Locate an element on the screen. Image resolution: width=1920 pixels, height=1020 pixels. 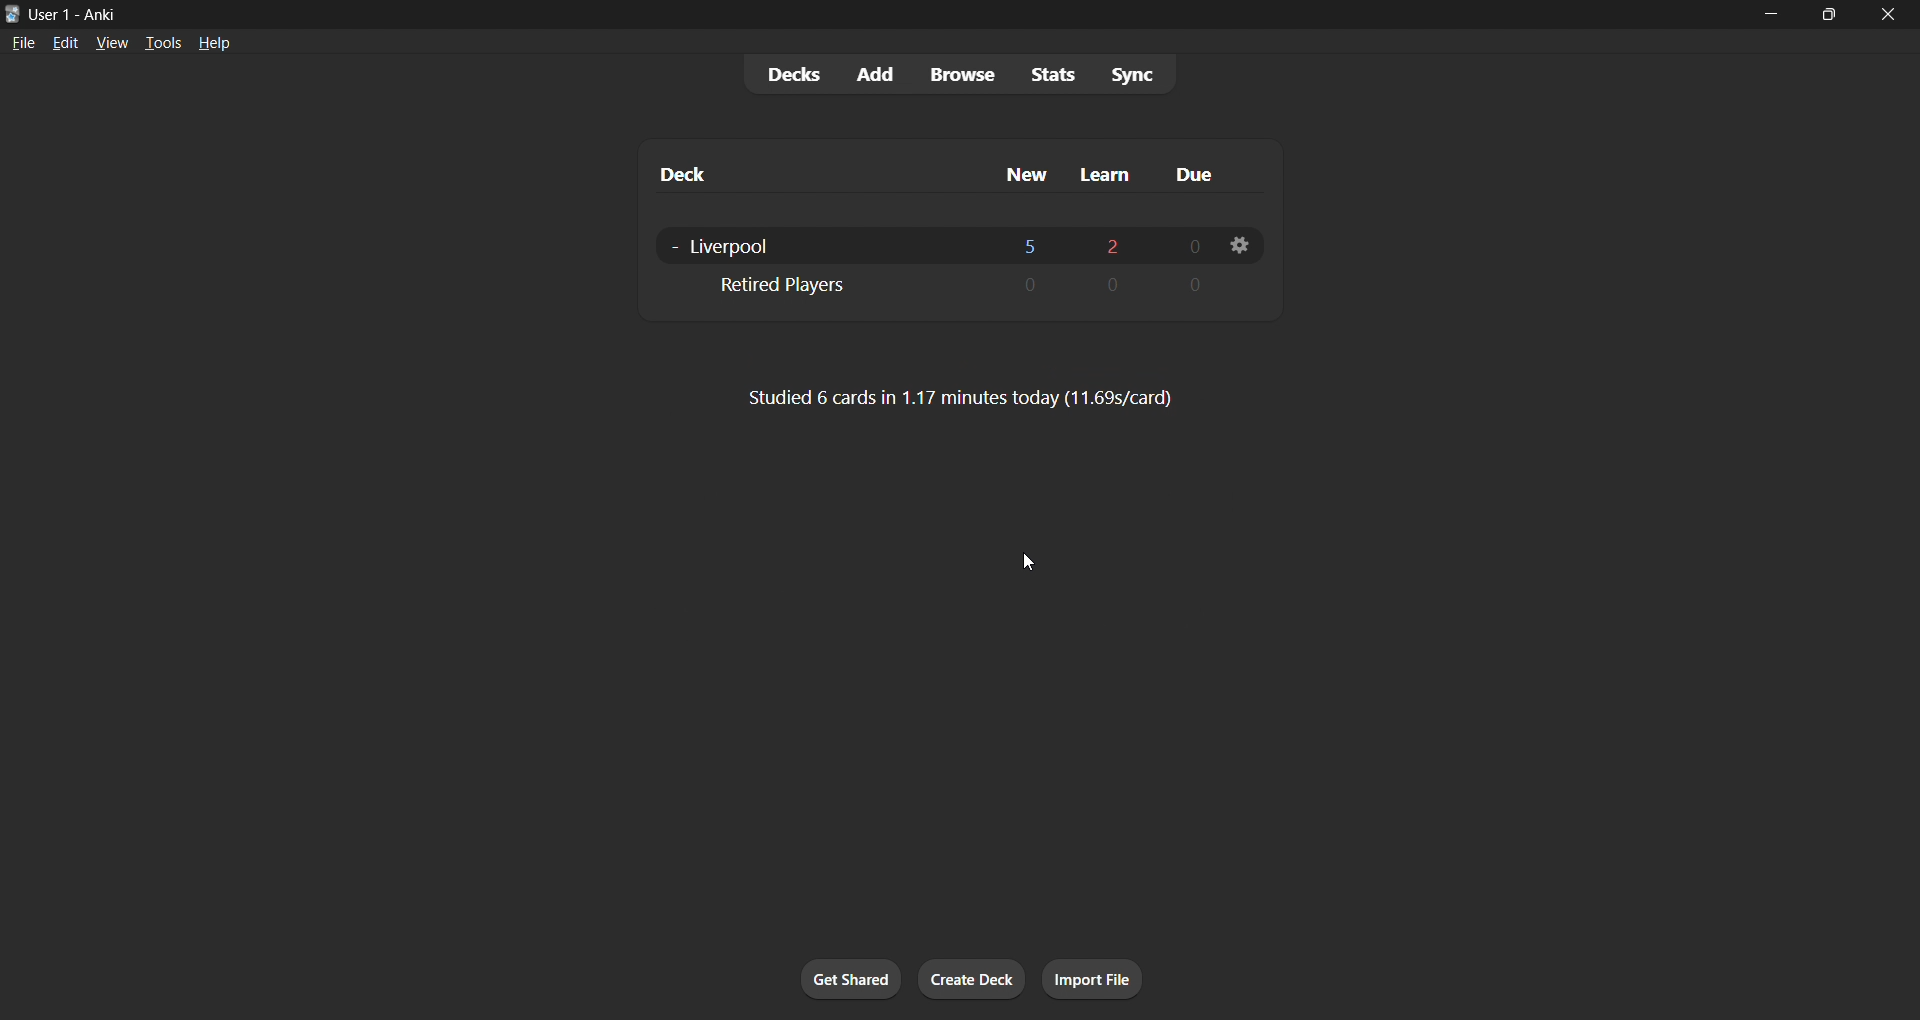
minimize is located at coordinates (1759, 17).